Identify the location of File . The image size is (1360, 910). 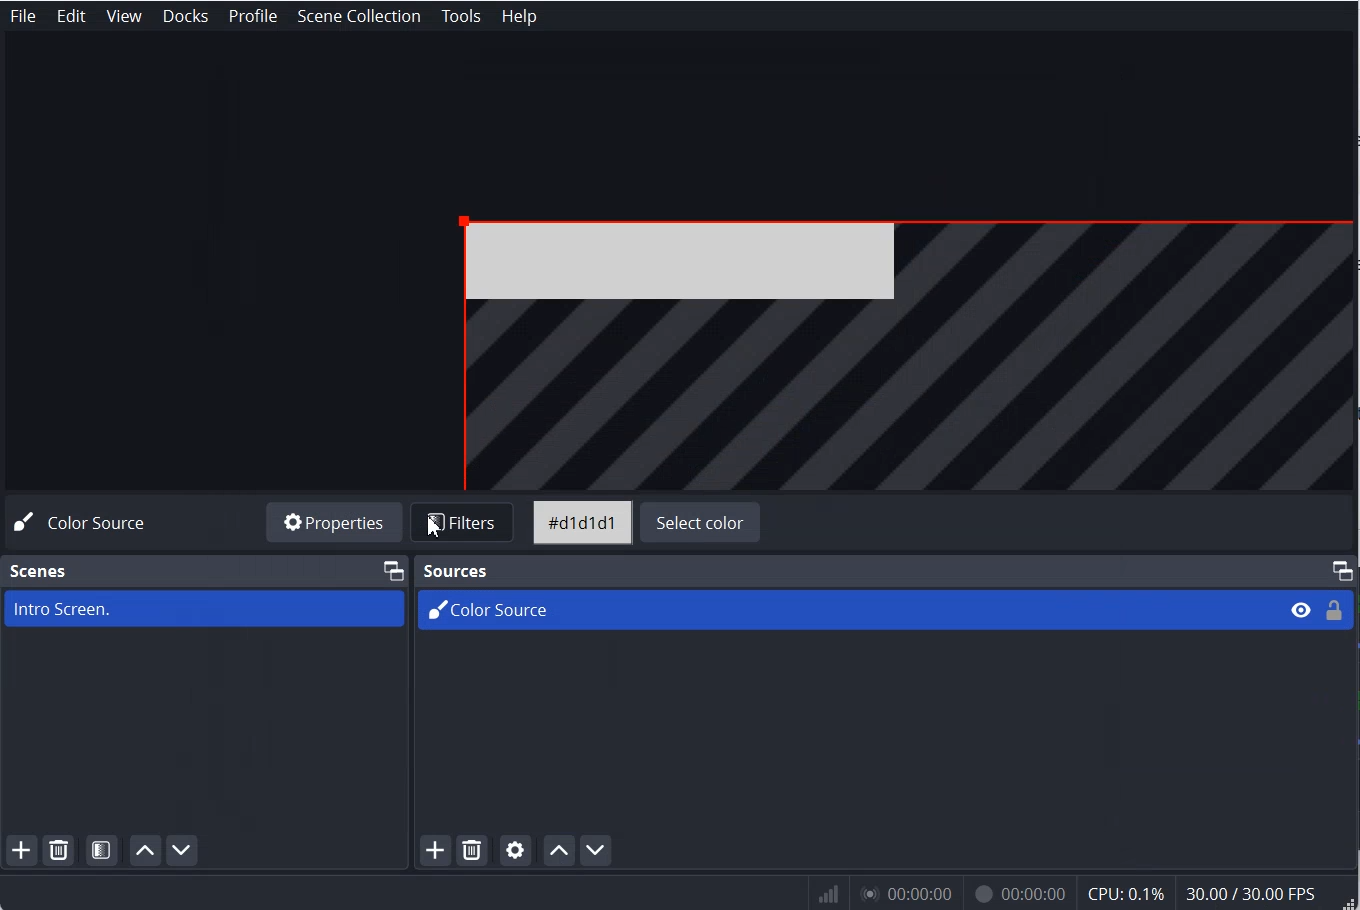
(908, 350).